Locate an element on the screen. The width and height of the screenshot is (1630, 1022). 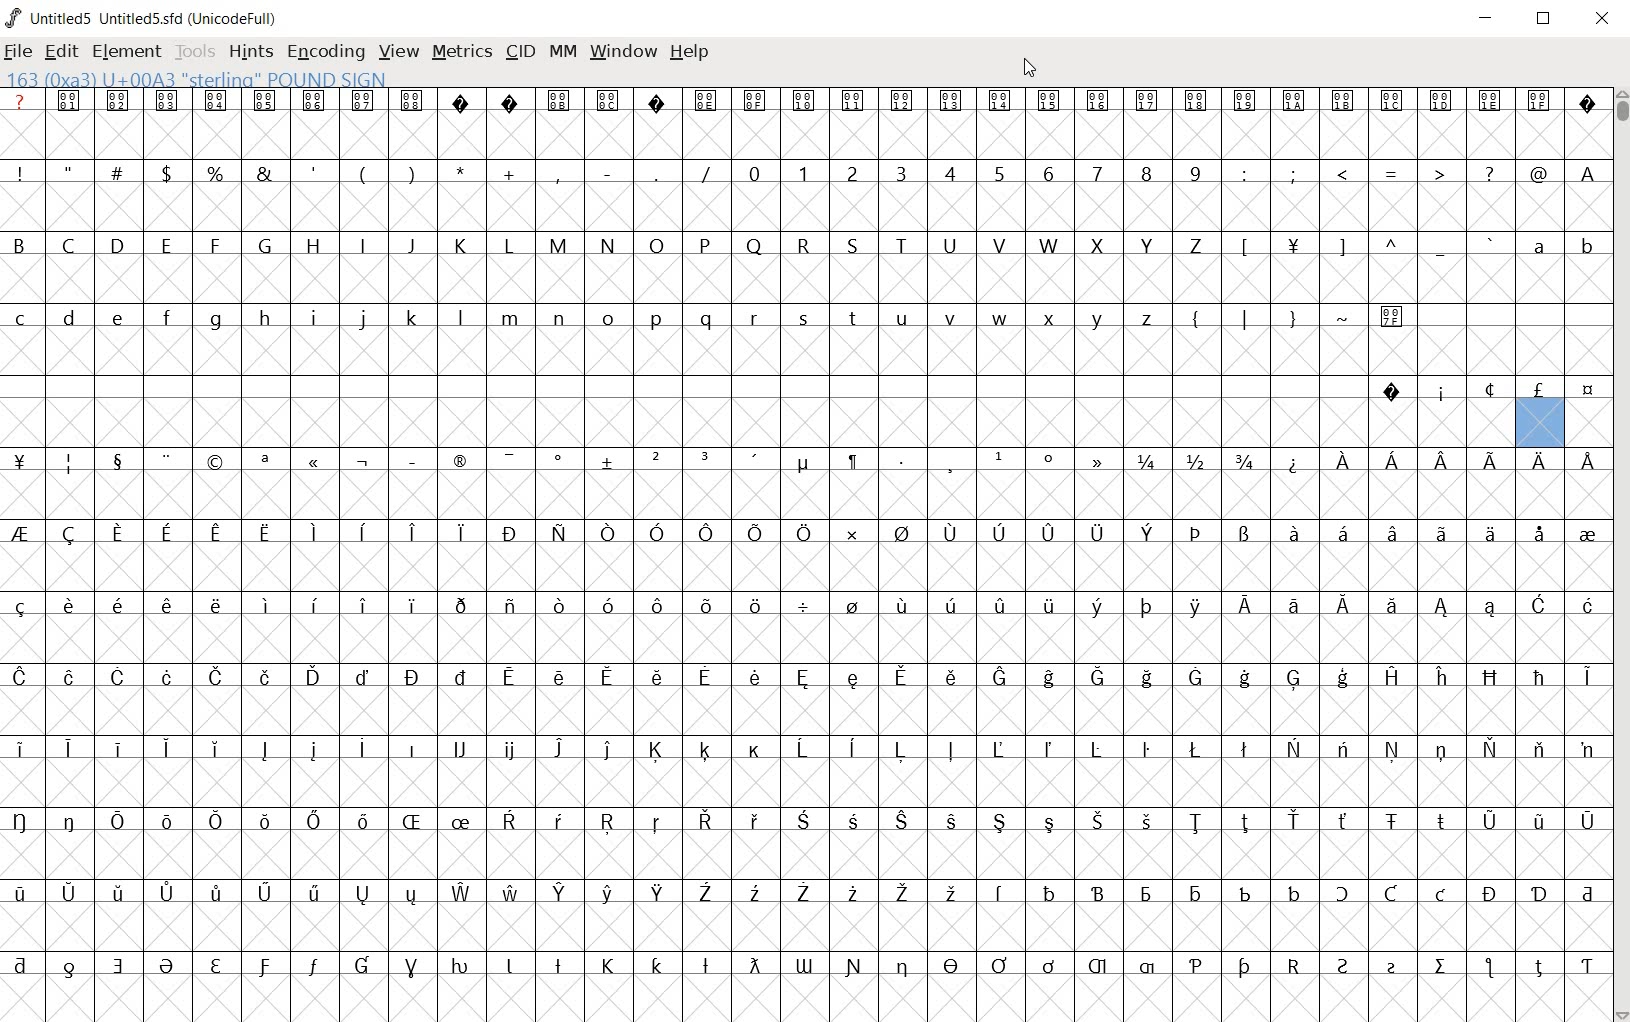
Symbol is located at coordinates (1244, 535).